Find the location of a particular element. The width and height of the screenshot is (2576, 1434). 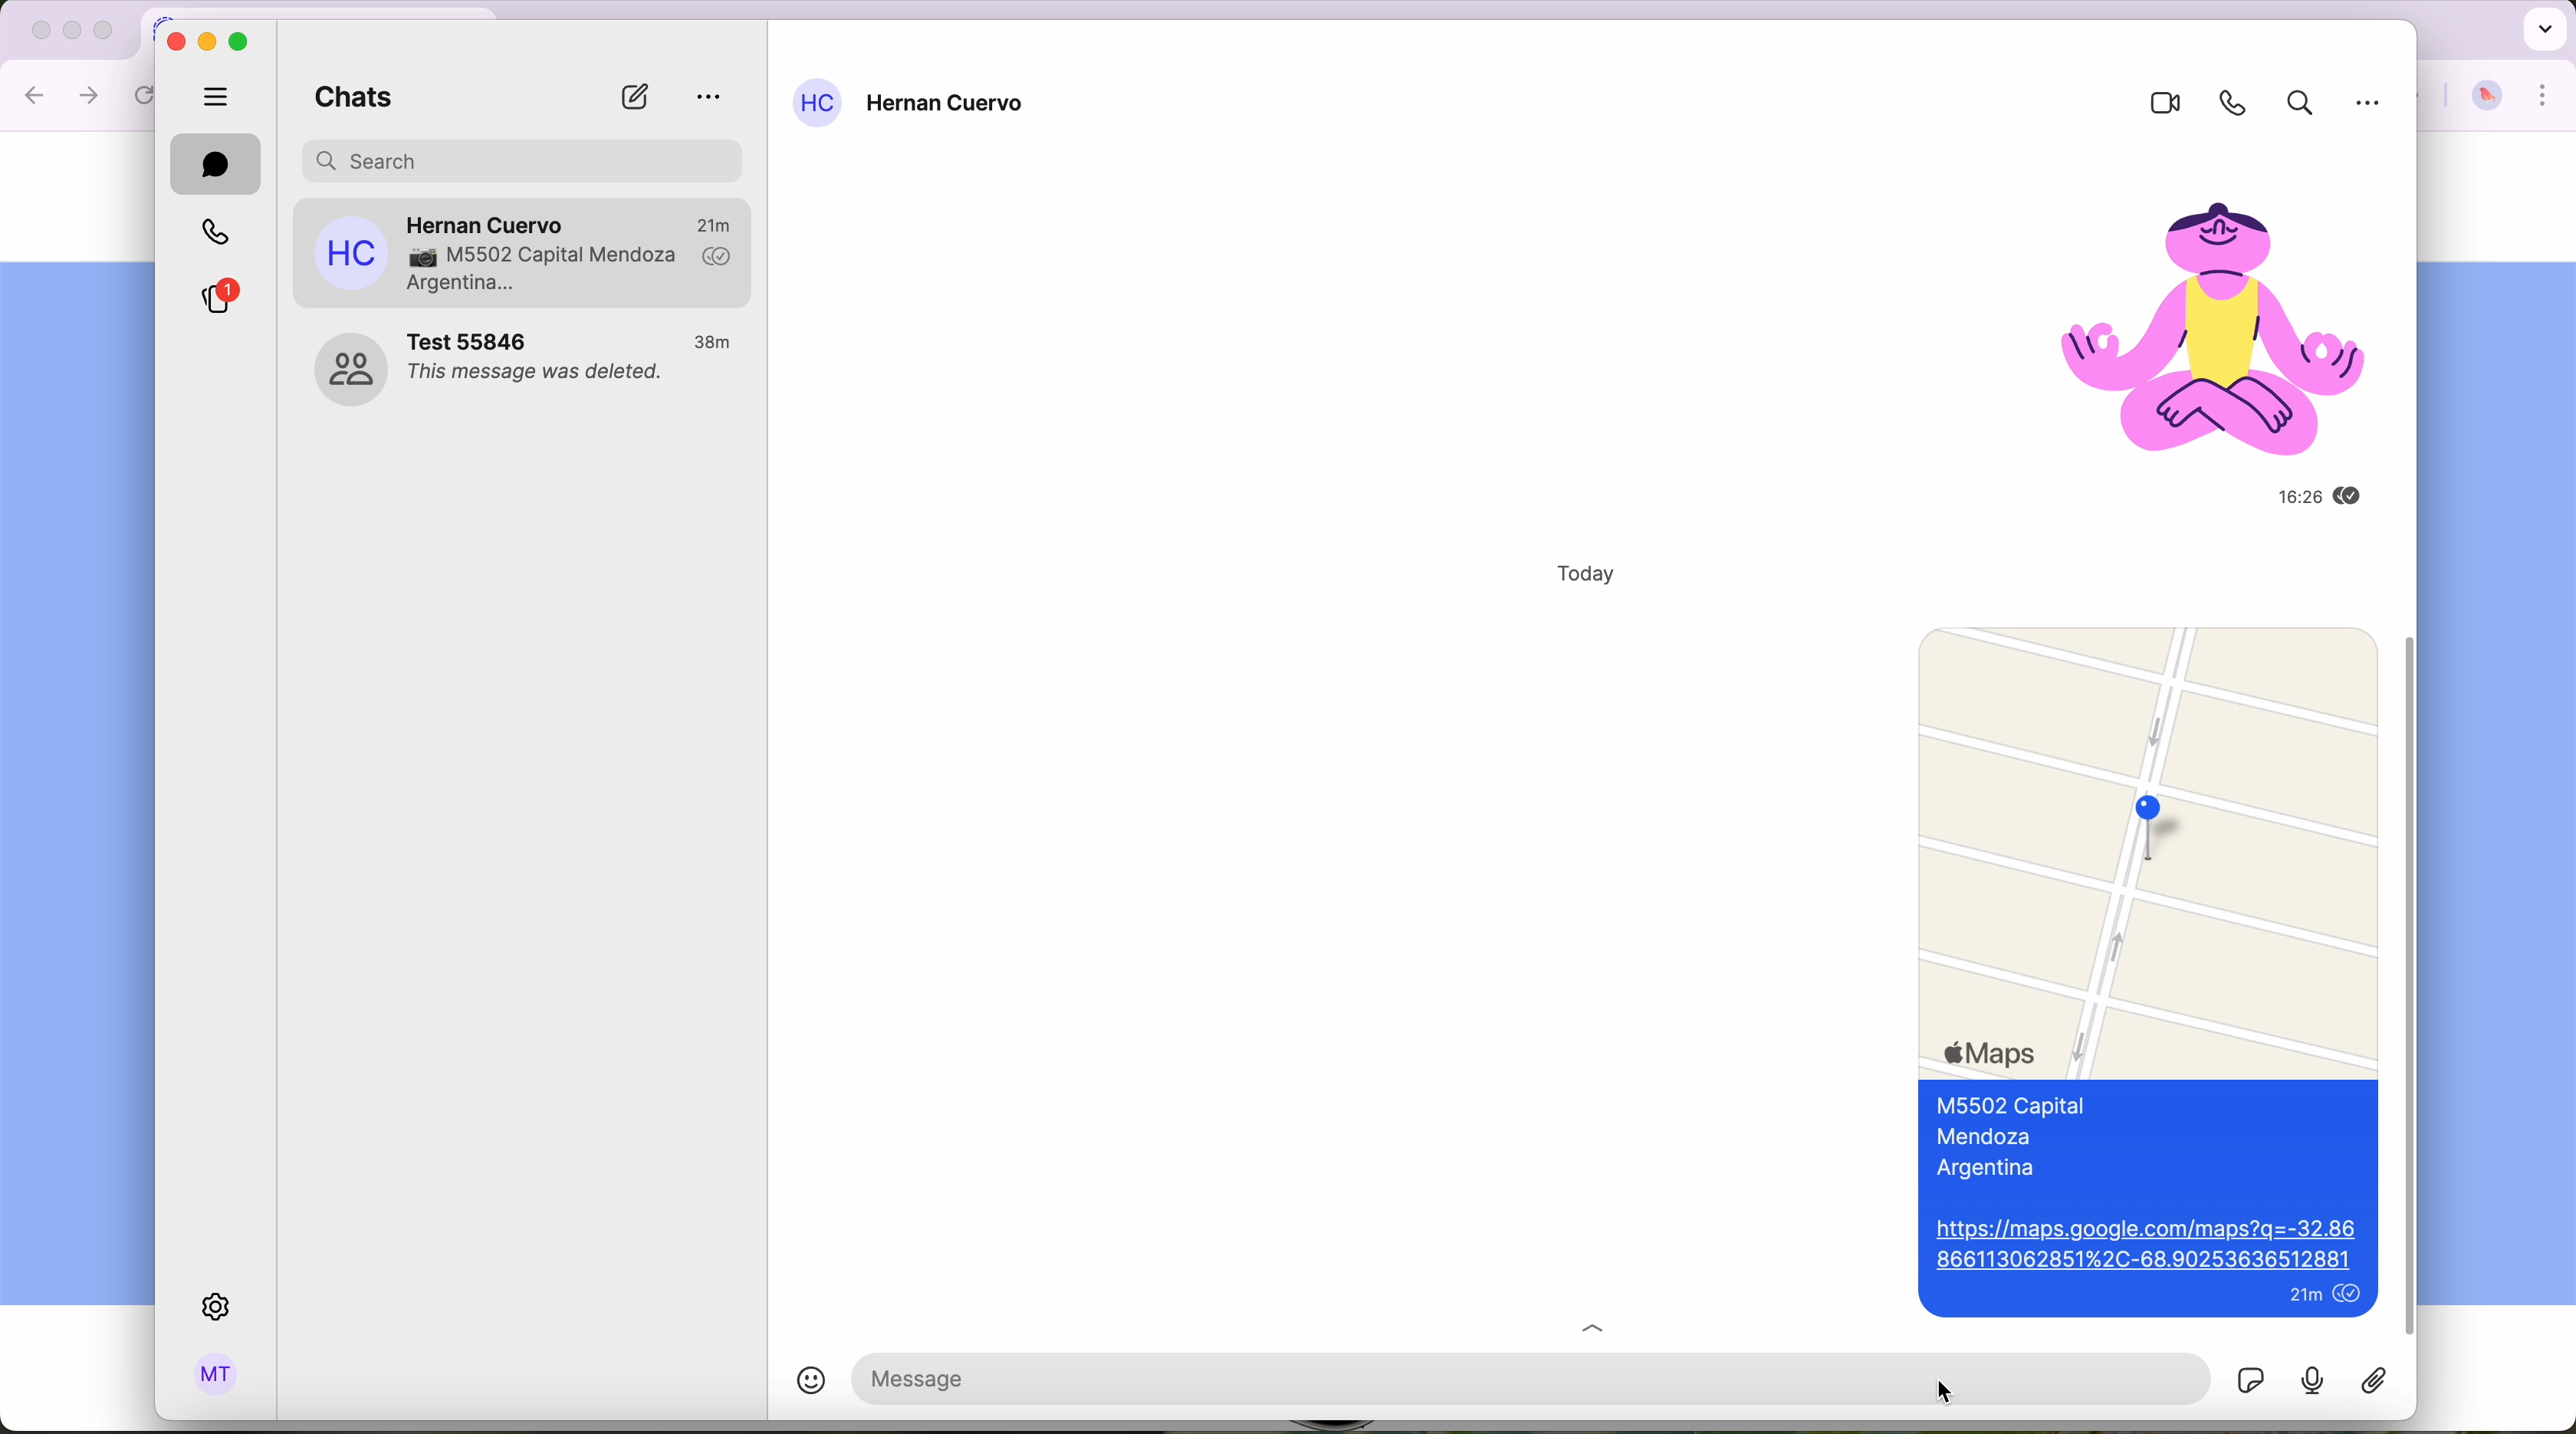

Hernan Cuervo is located at coordinates (488, 219).